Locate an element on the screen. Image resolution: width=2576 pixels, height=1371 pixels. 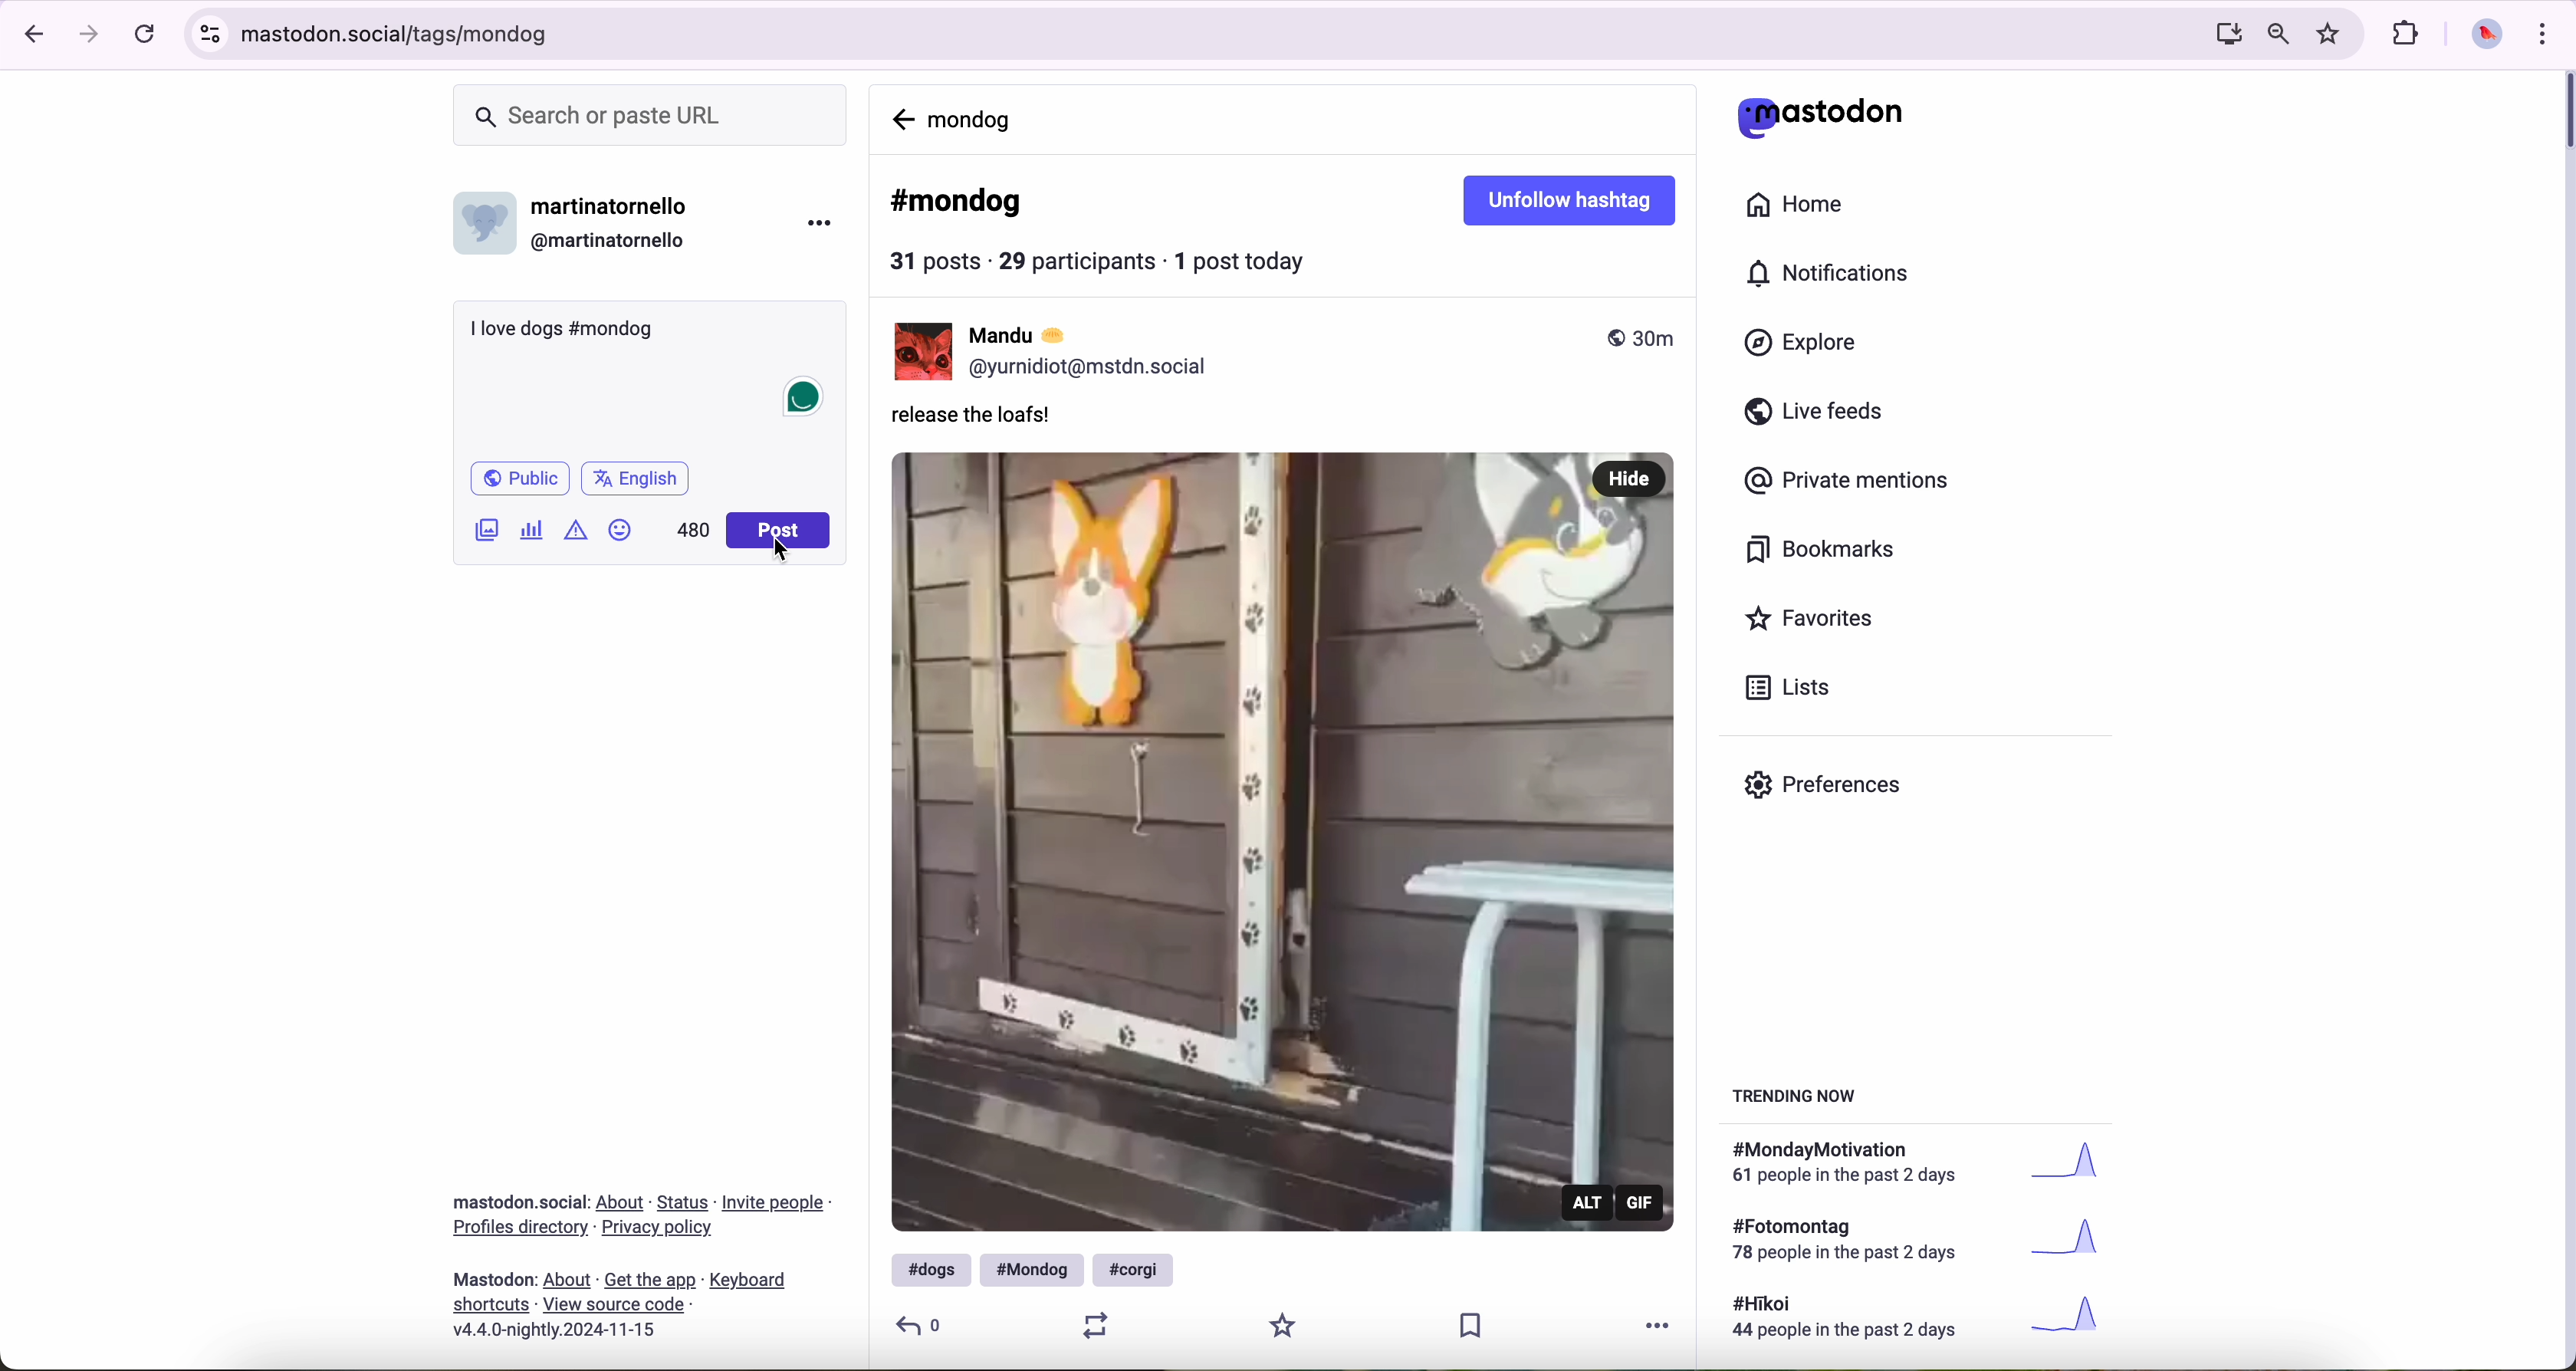
lists is located at coordinates (1795, 688).